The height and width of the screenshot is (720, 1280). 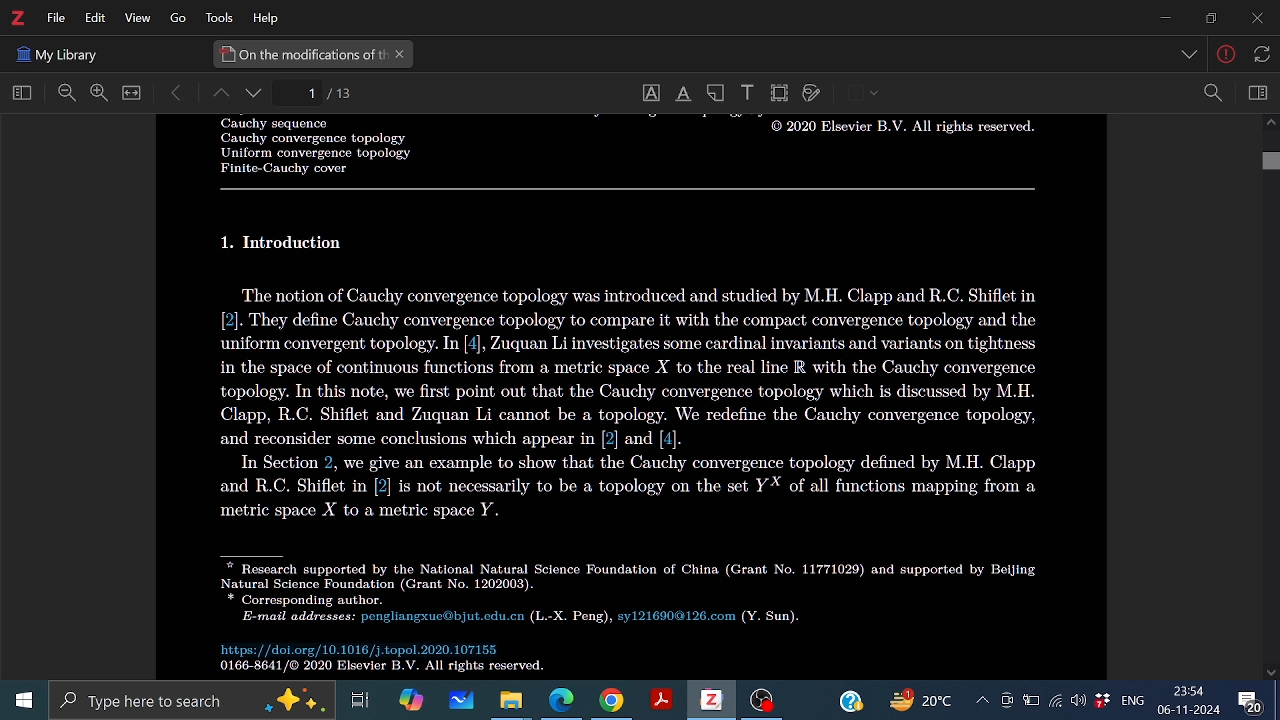 What do you see at coordinates (301, 54) in the screenshot?
I see `Current tab` at bounding box center [301, 54].